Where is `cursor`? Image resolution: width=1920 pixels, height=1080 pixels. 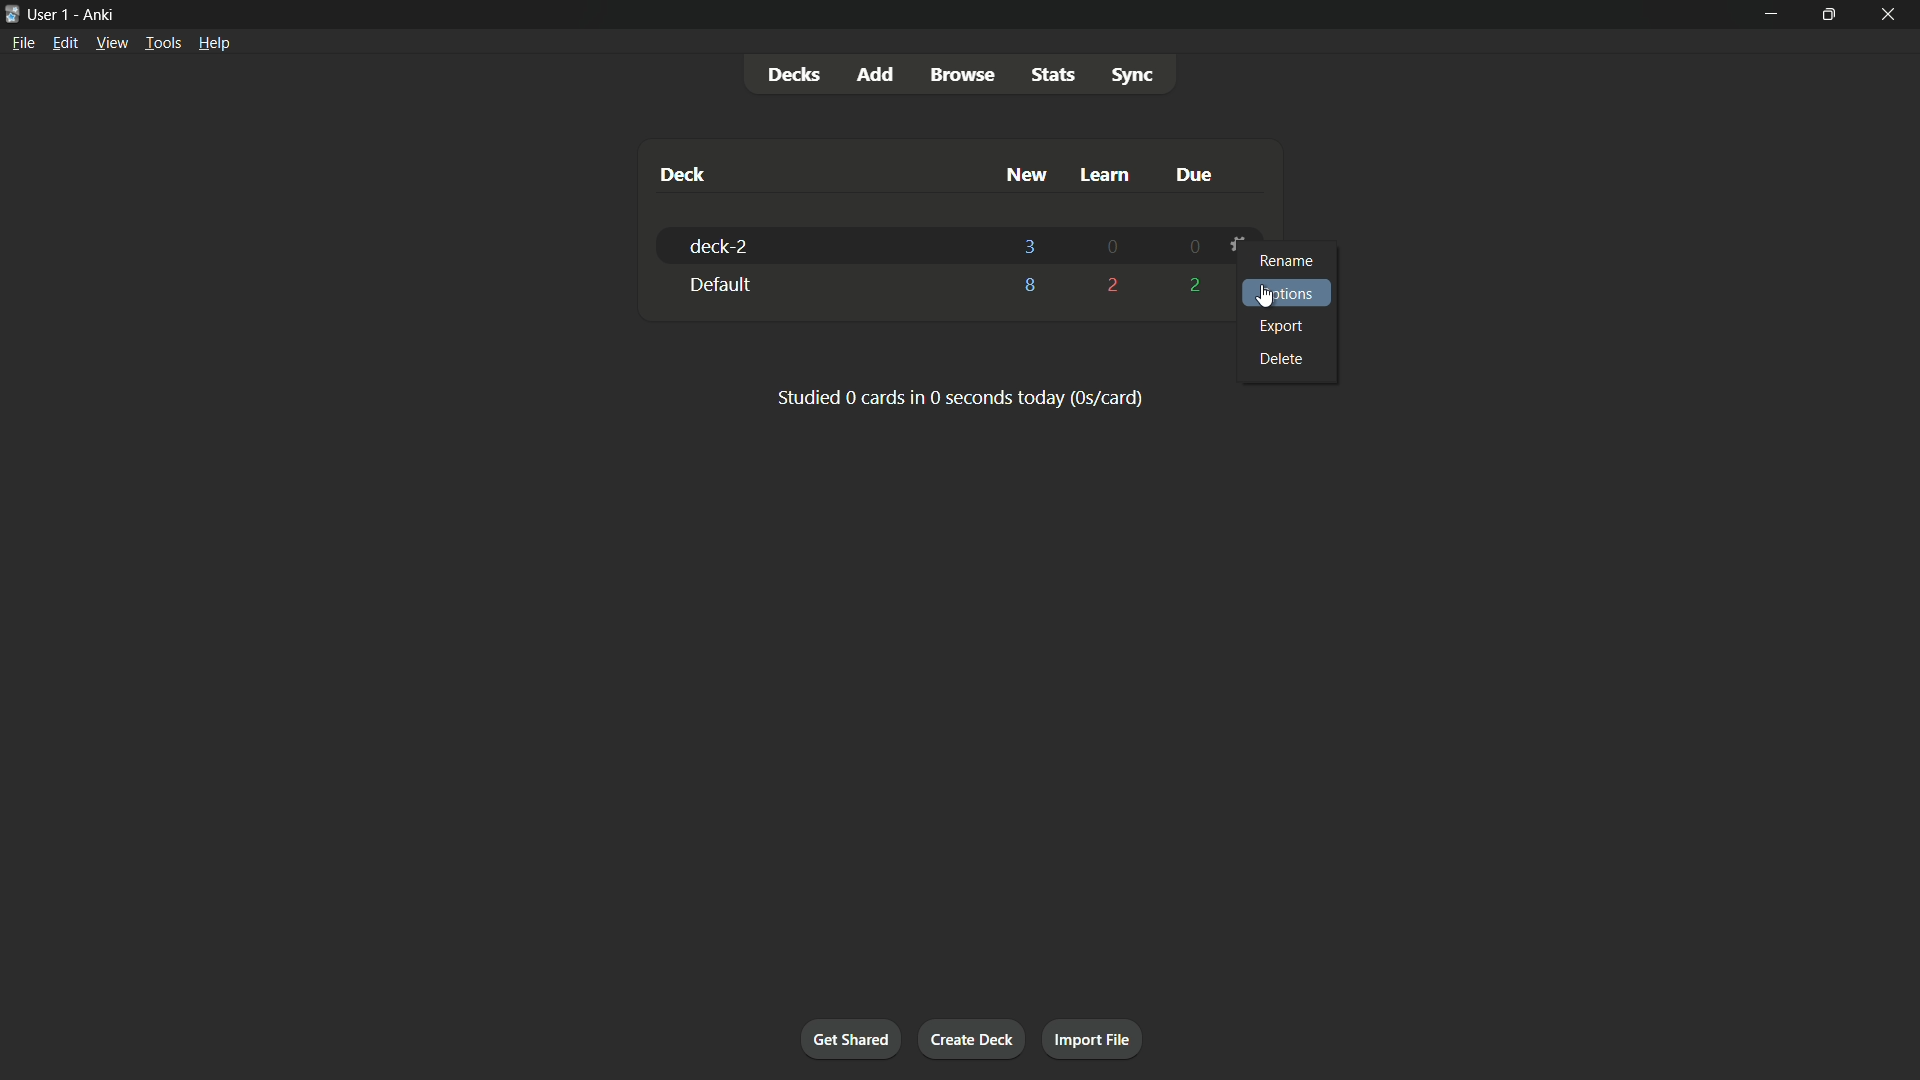 cursor is located at coordinates (1267, 296).